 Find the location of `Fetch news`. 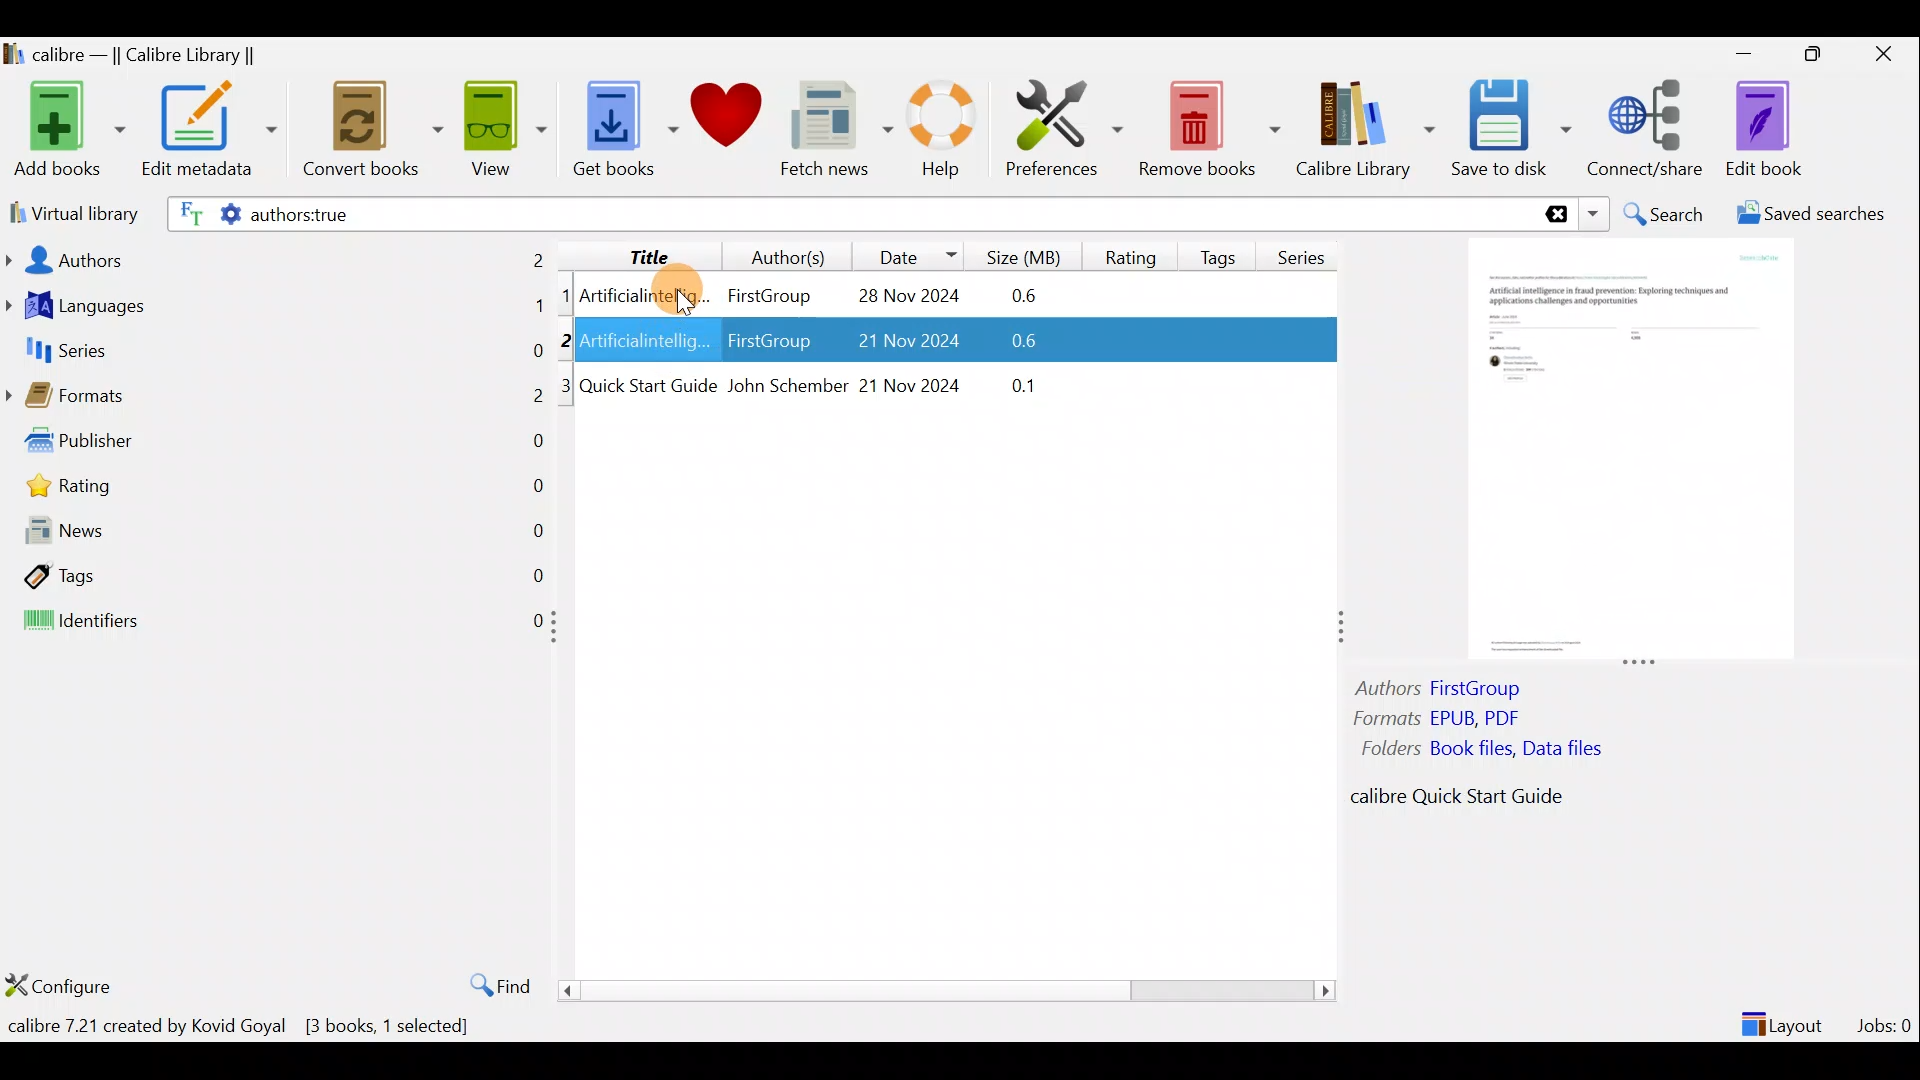

Fetch news is located at coordinates (832, 134).